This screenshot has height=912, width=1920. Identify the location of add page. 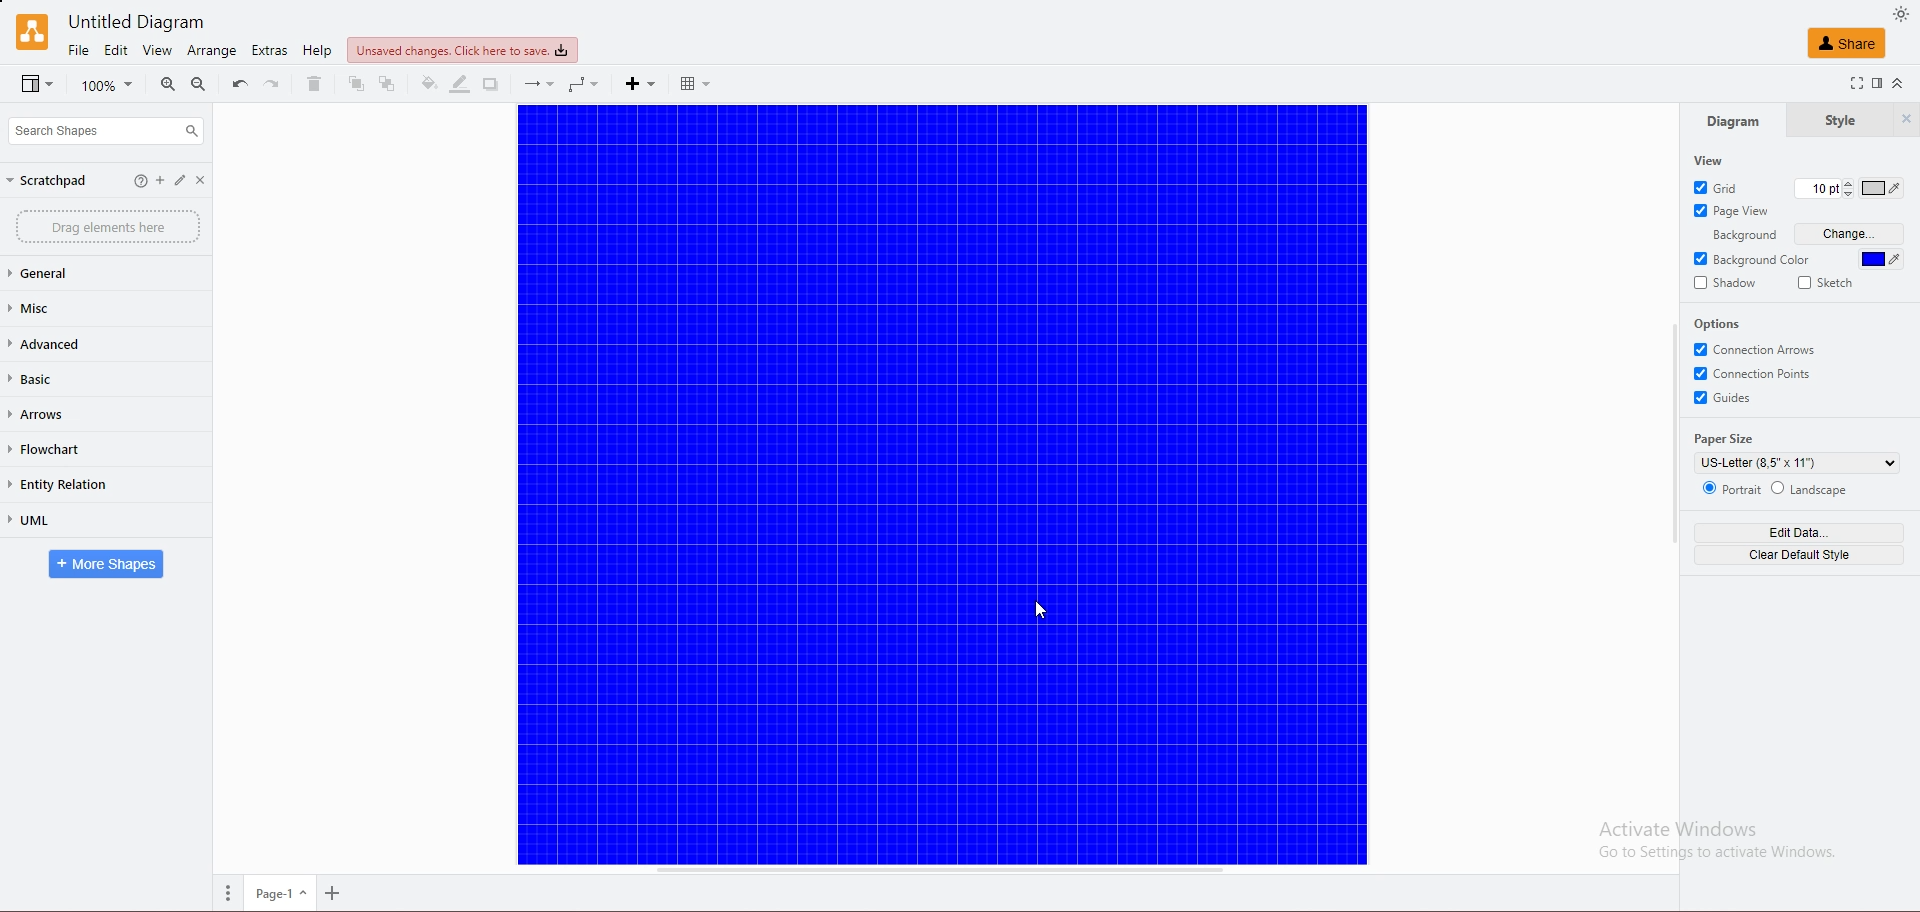
(337, 895).